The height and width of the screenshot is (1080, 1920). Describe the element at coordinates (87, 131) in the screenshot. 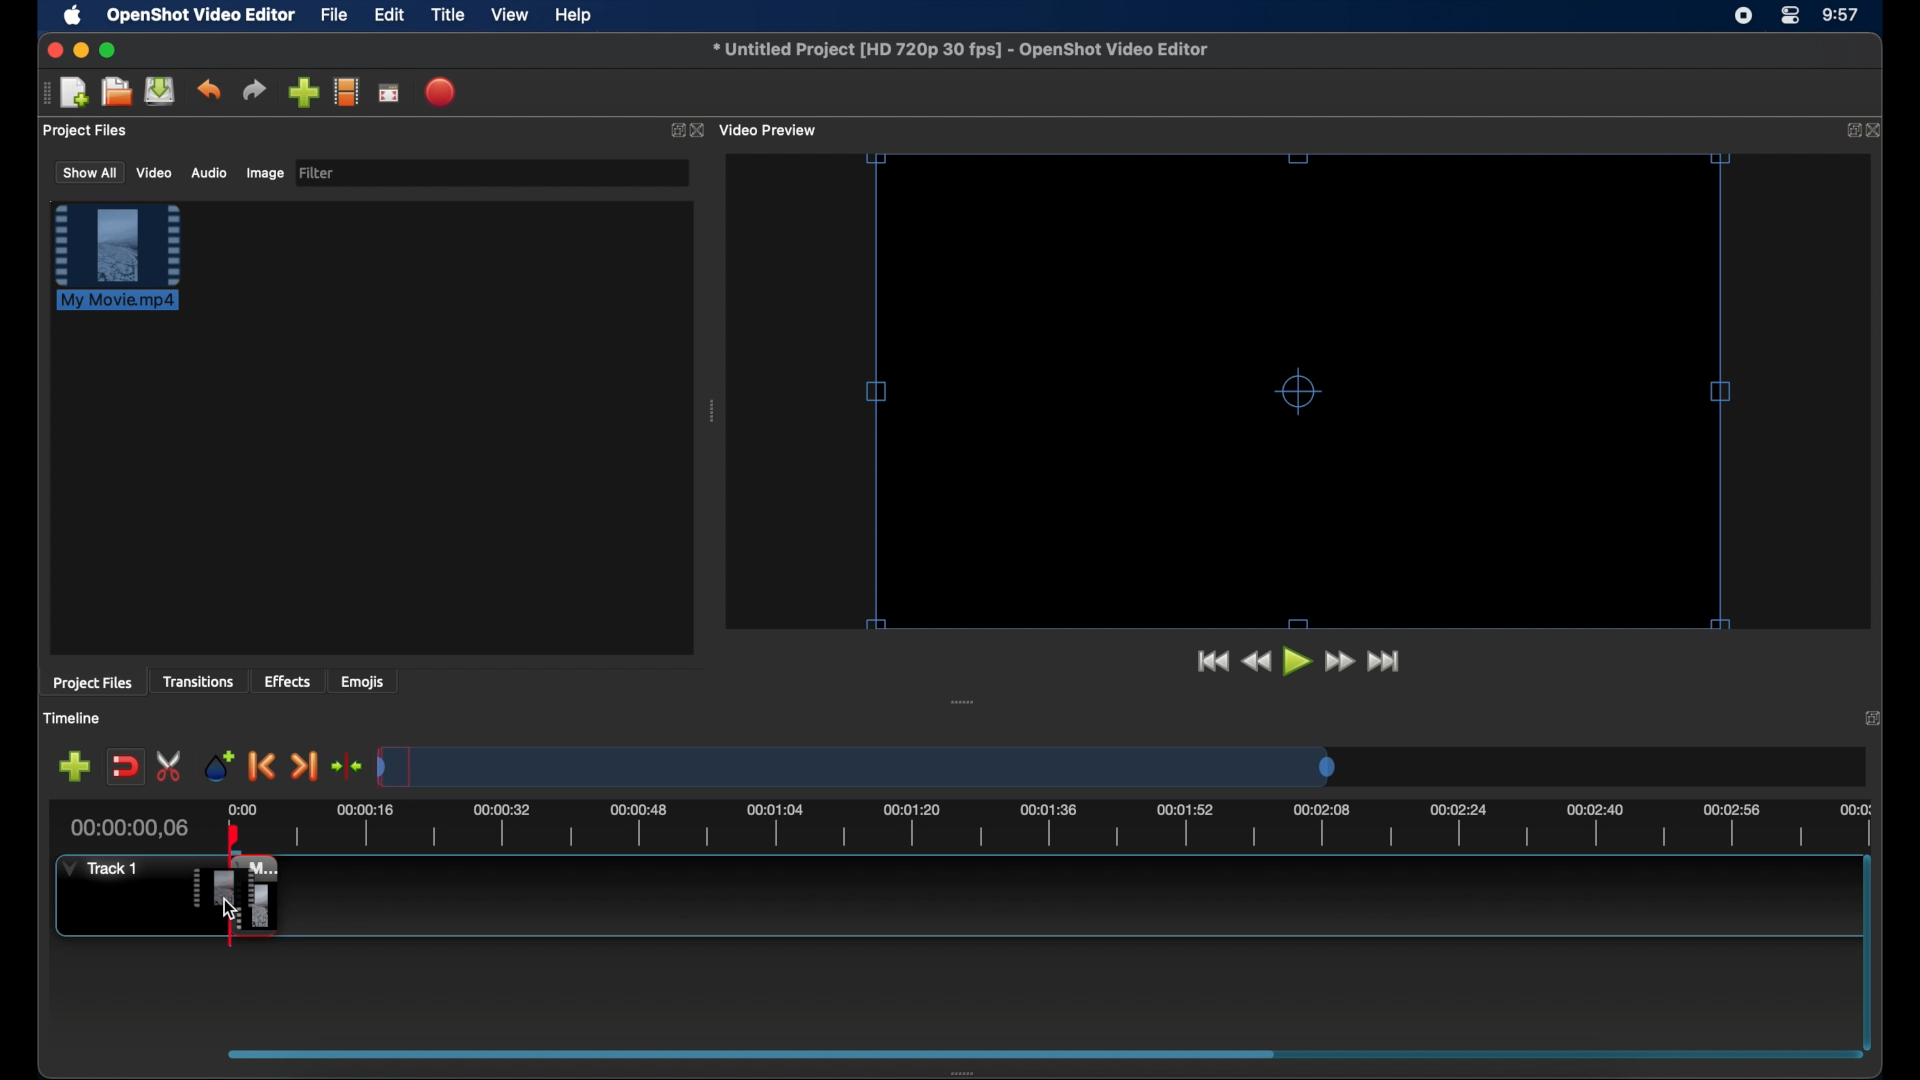

I see `project files` at that location.